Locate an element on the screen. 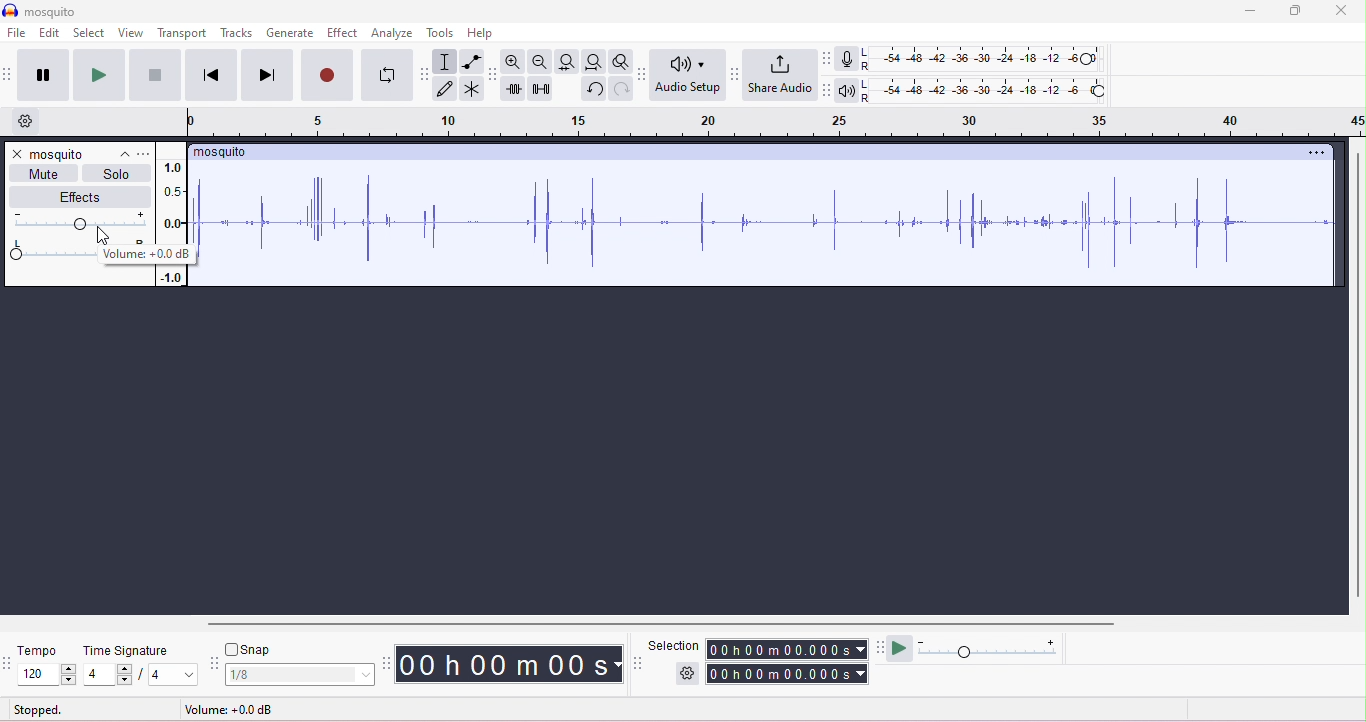 This screenshot has width=1366, height=722. analyze is located at coordinates (392, 32).